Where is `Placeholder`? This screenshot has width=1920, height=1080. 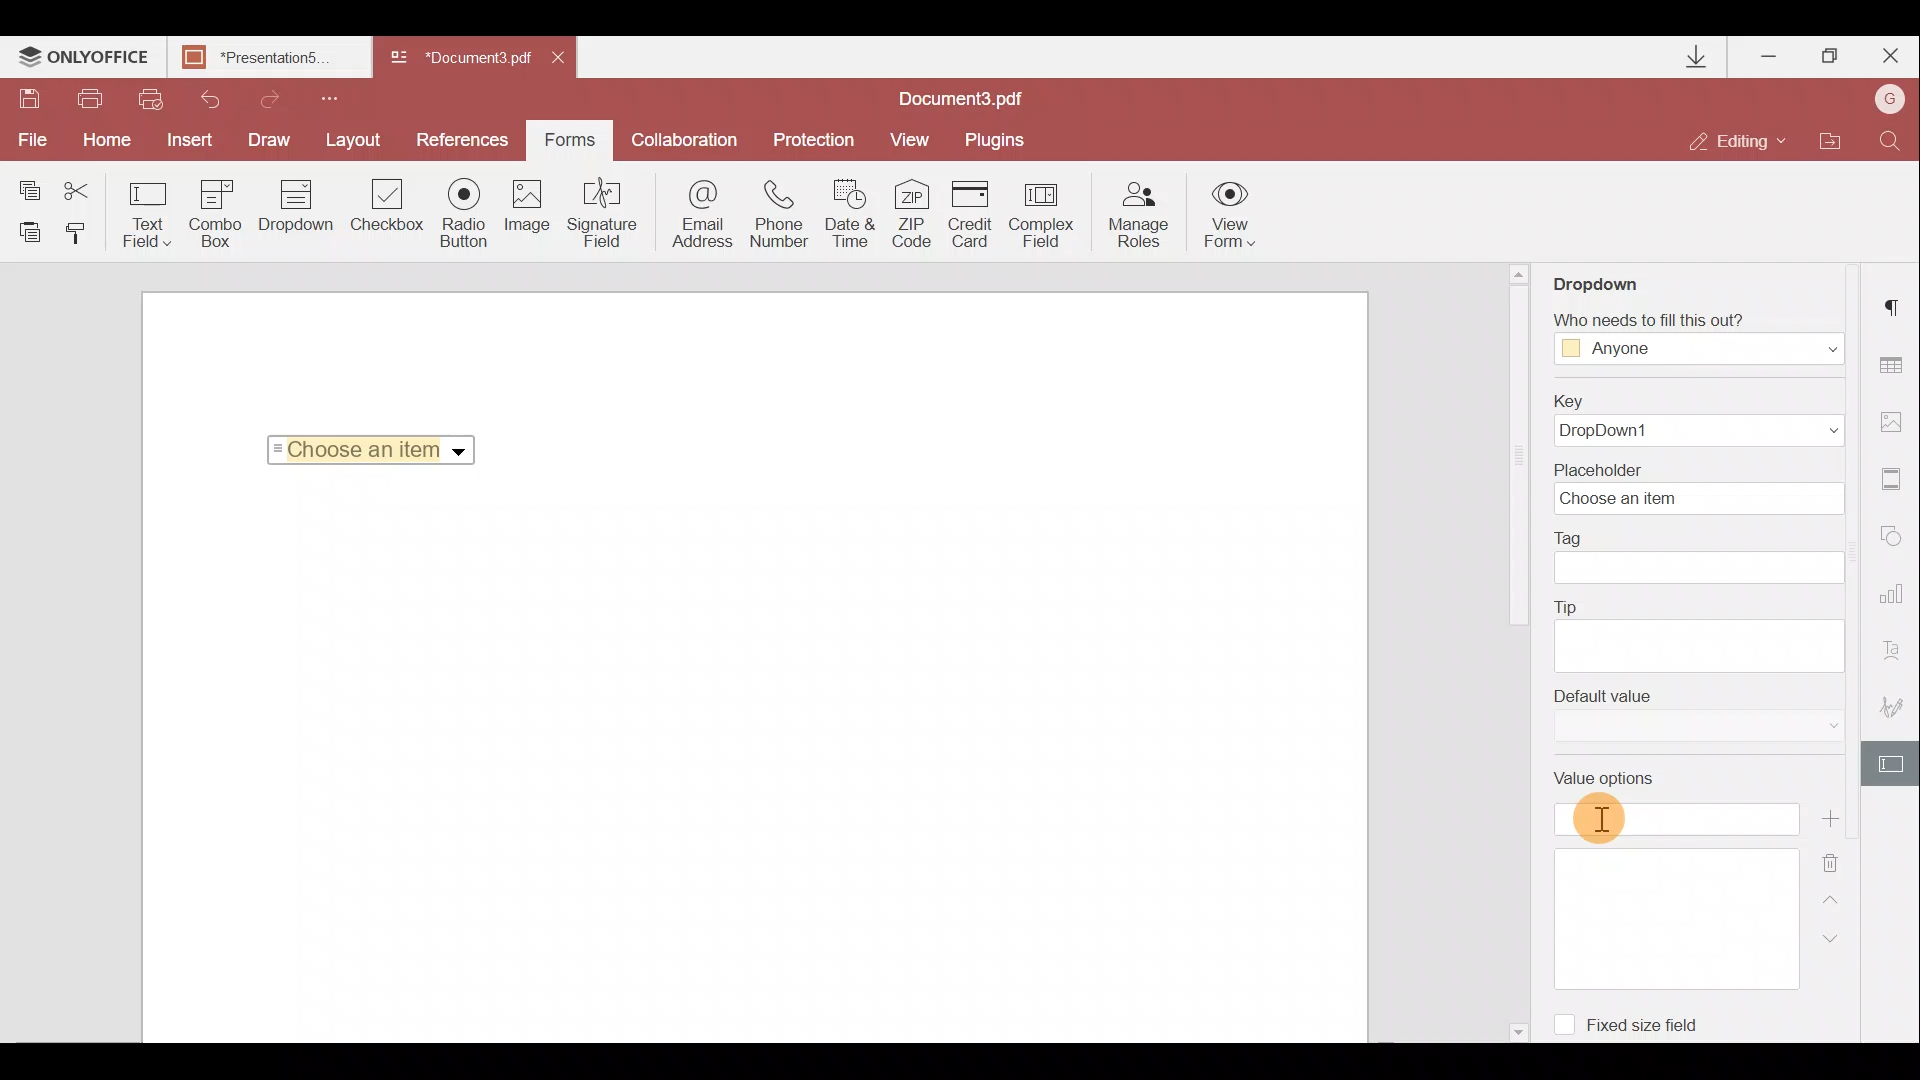
Placeholder is located at coordinates (1705, 487).